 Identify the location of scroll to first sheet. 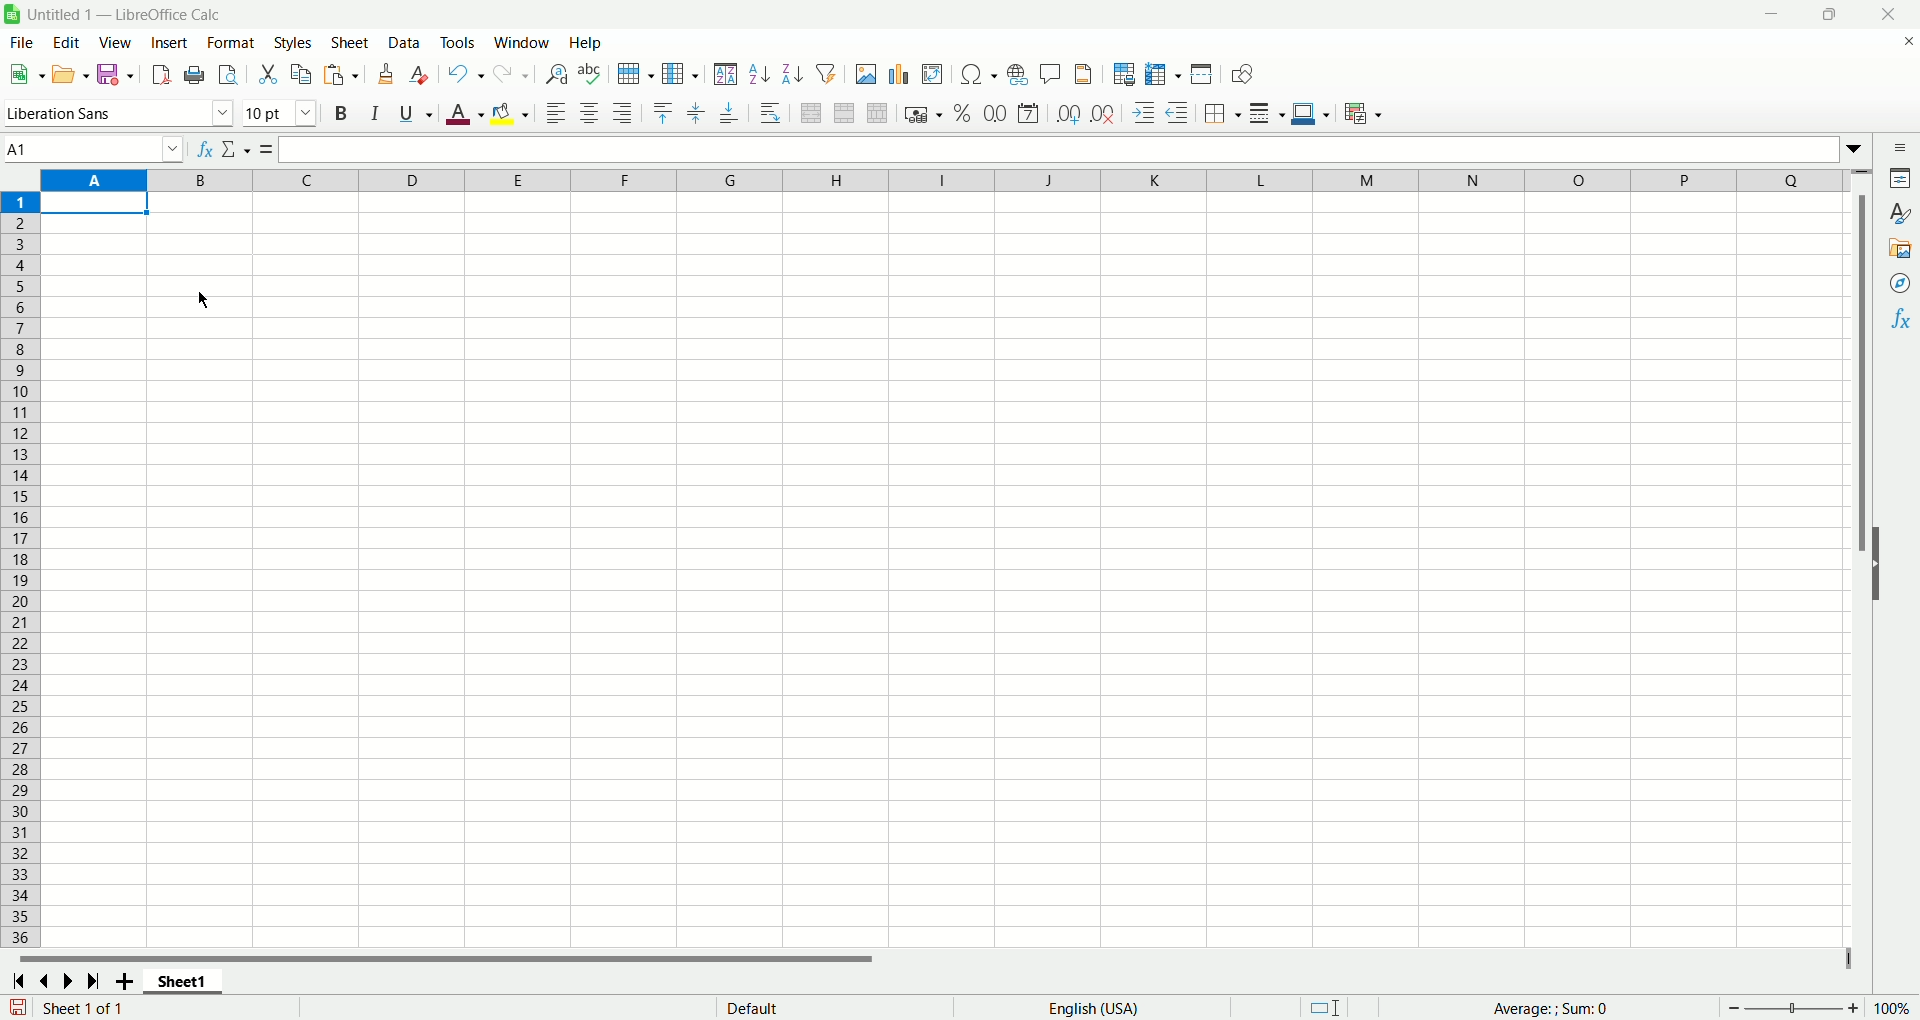
(20, 982).